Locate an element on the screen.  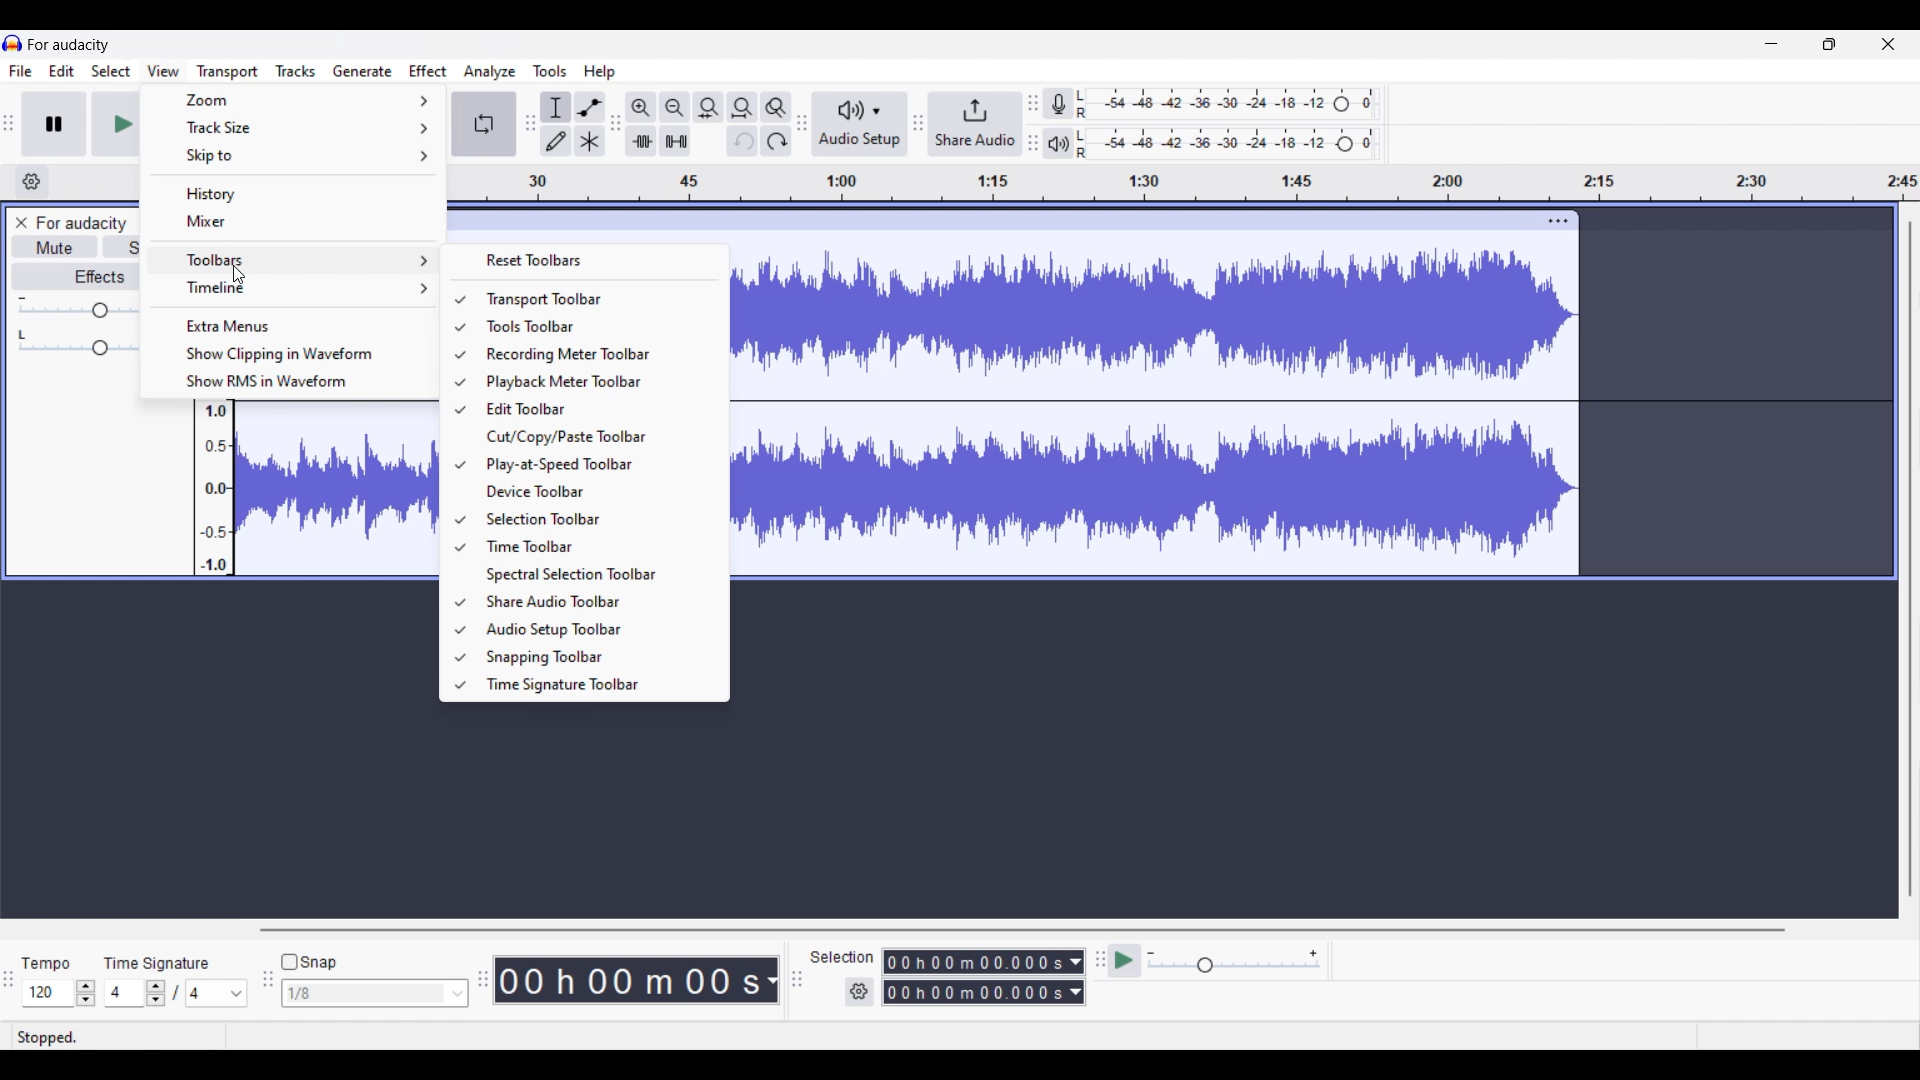
tempo is located at coordinates (46, 964).